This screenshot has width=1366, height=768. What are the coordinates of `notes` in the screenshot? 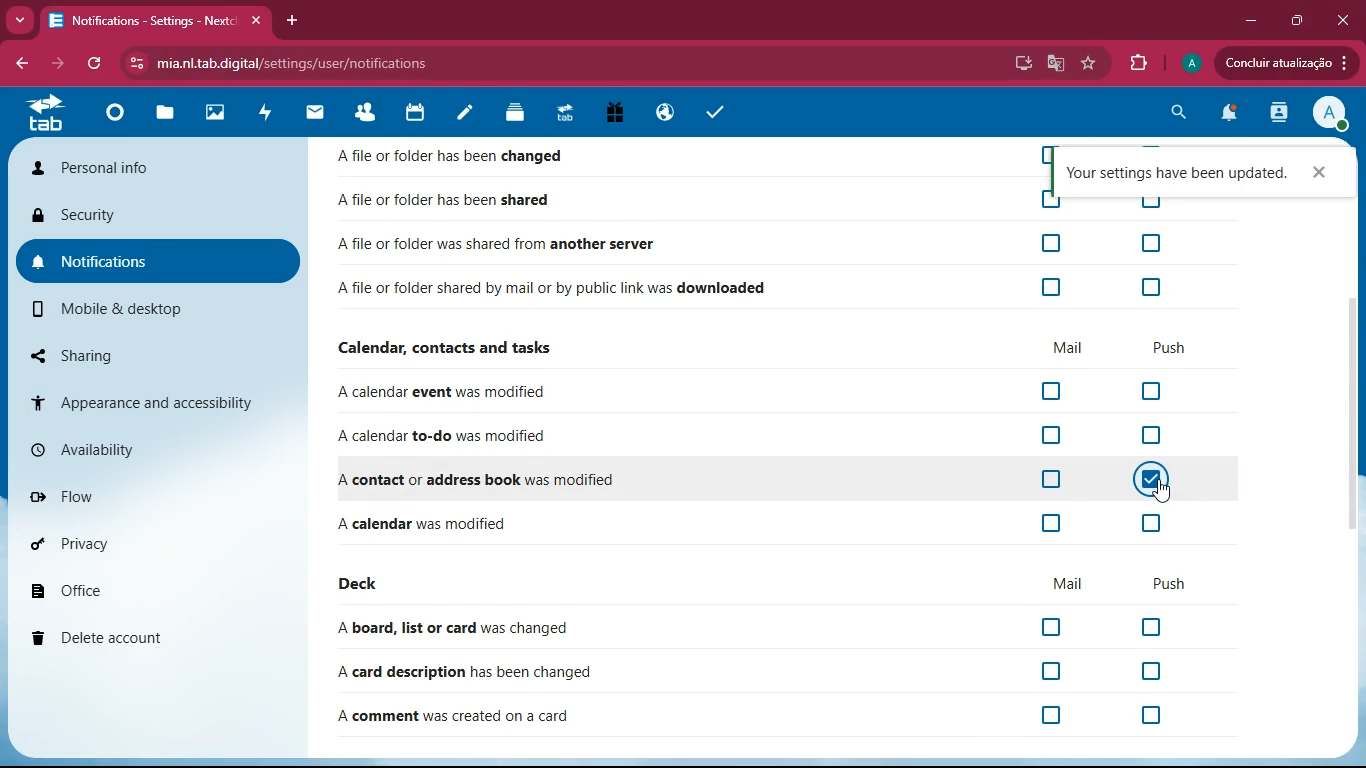 It's located at (466, 115).